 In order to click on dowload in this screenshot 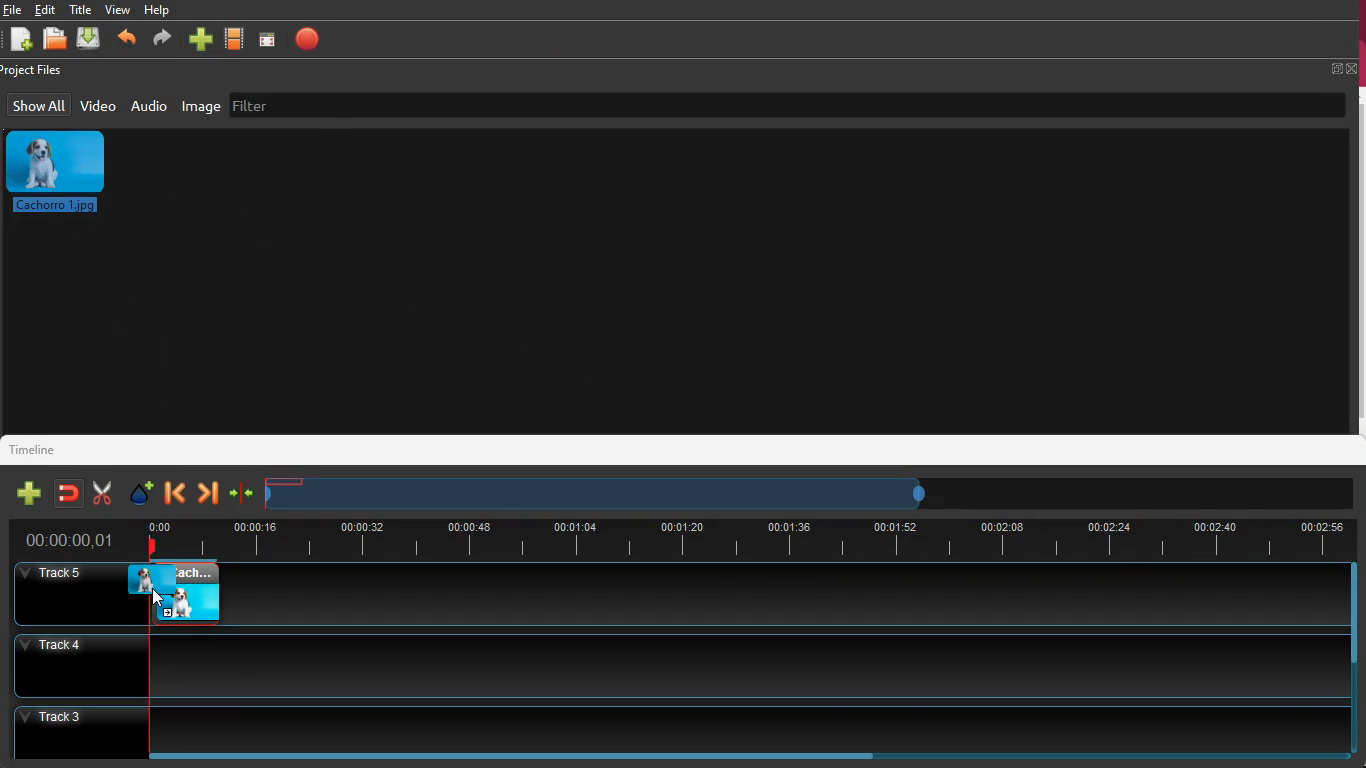, I will do `click(92, 40)`.